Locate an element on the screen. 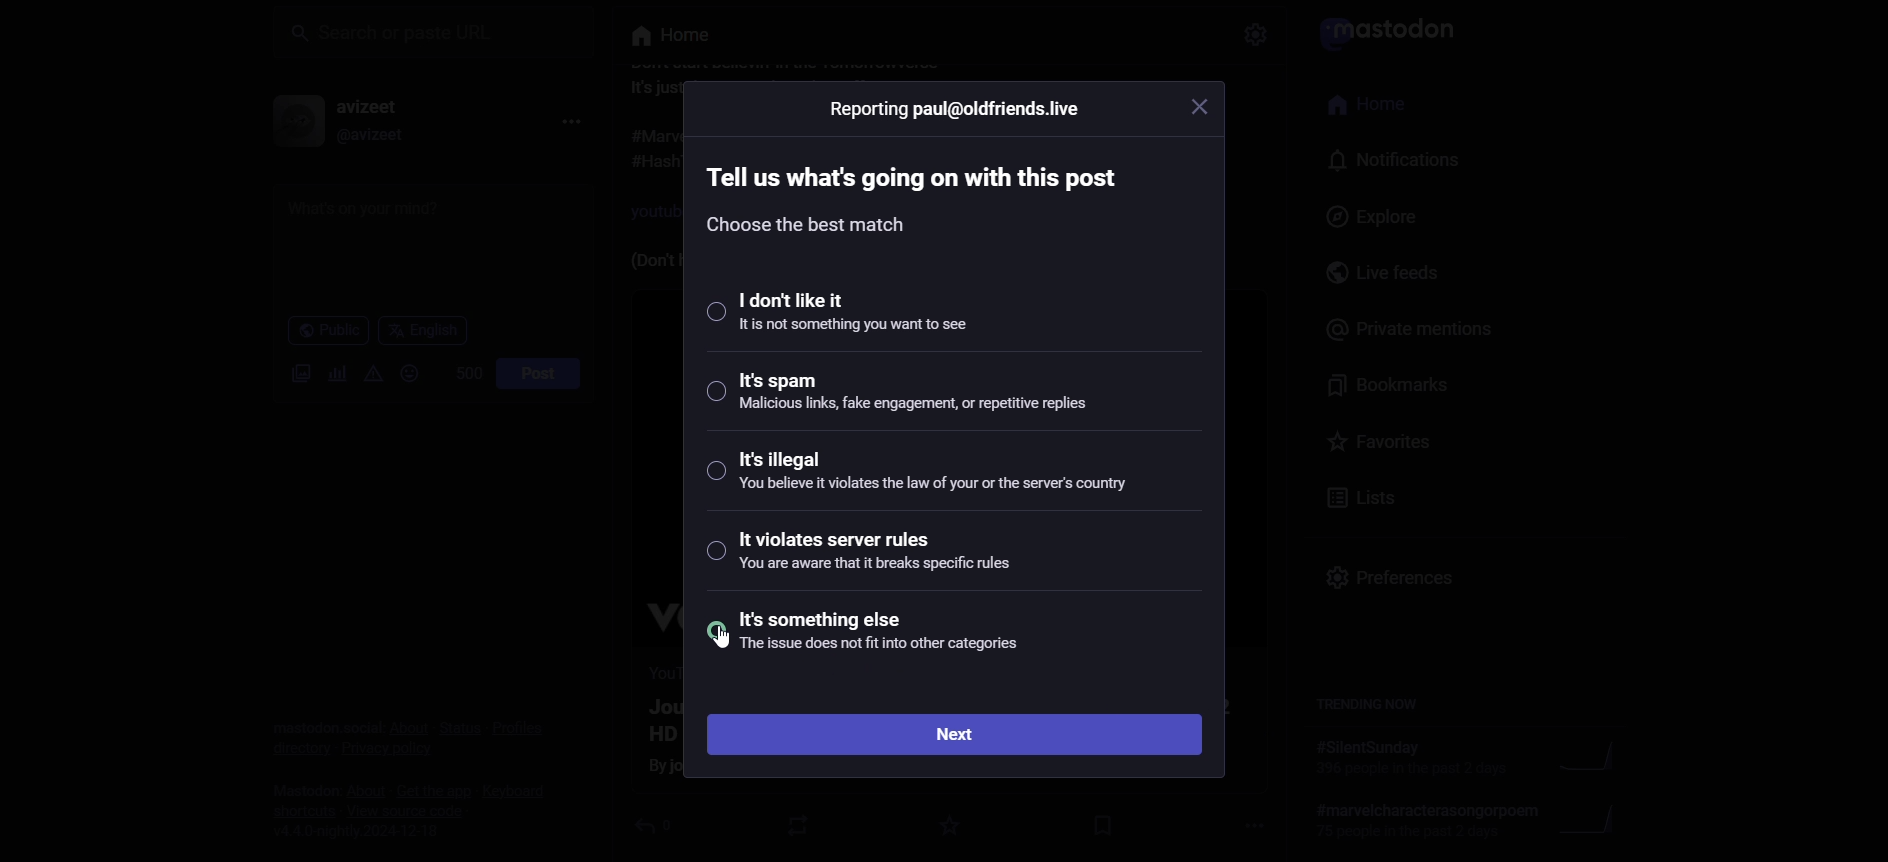 This screenshot has height=862, width=1888. logo is located at coordinates (1381, 34).